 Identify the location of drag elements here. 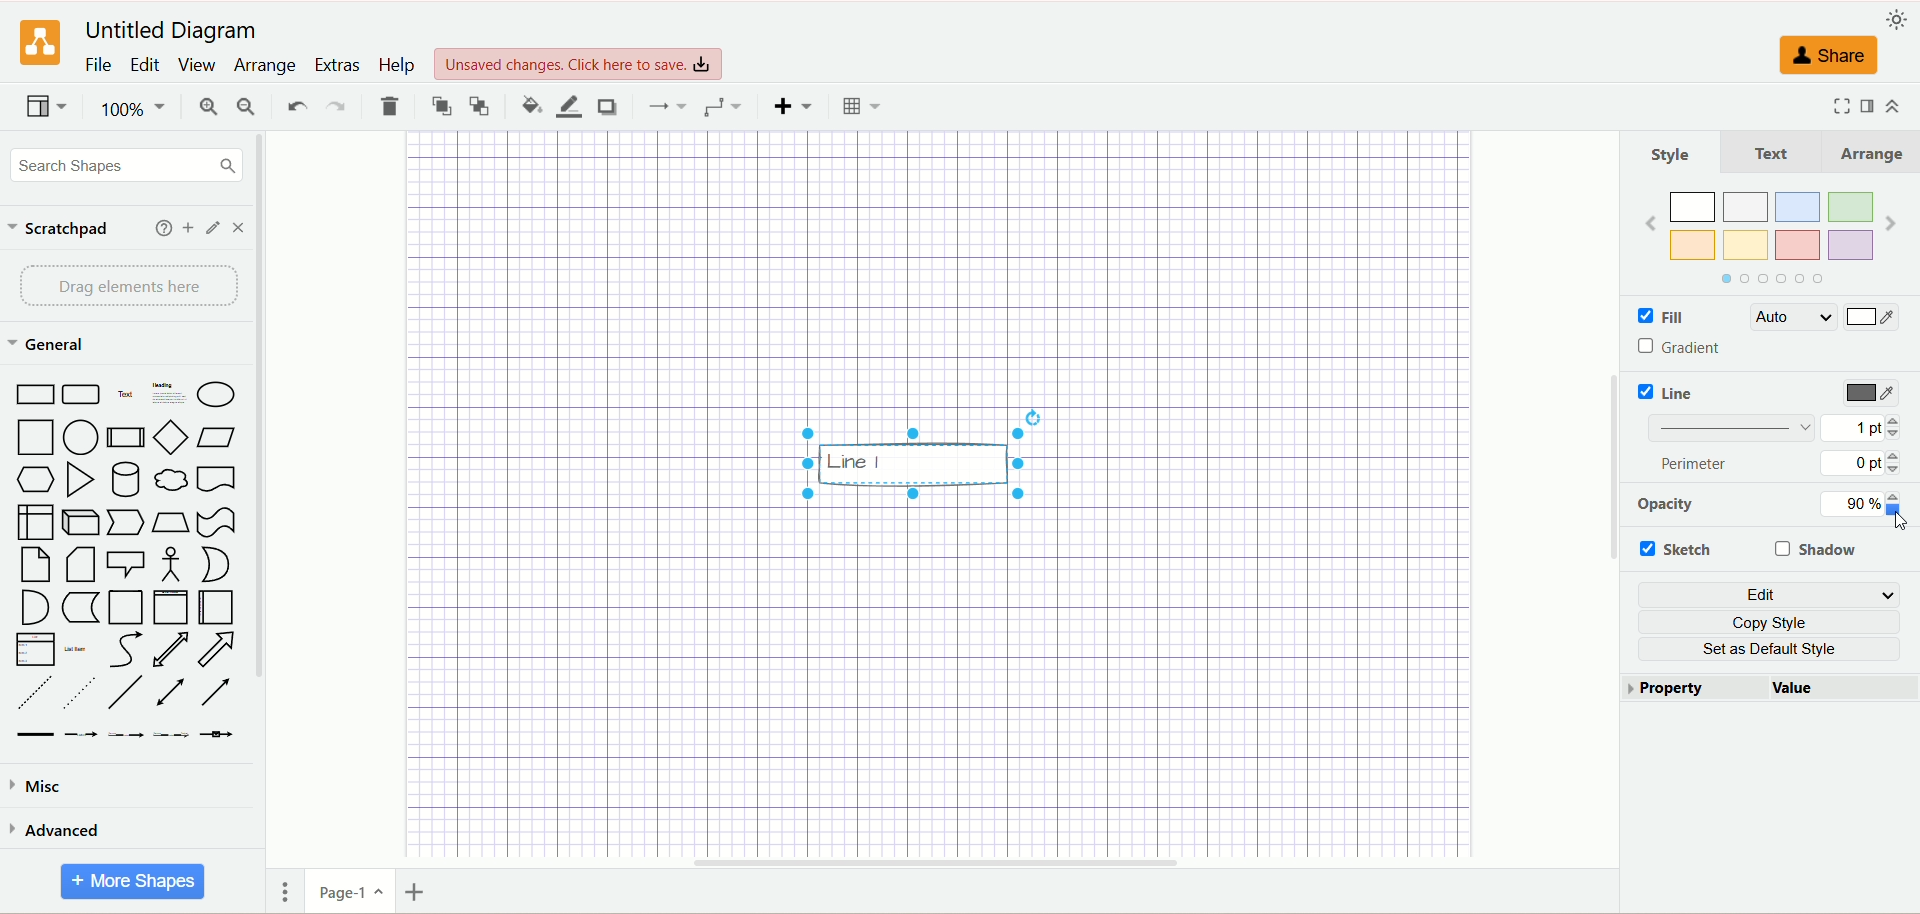
(128, 285).